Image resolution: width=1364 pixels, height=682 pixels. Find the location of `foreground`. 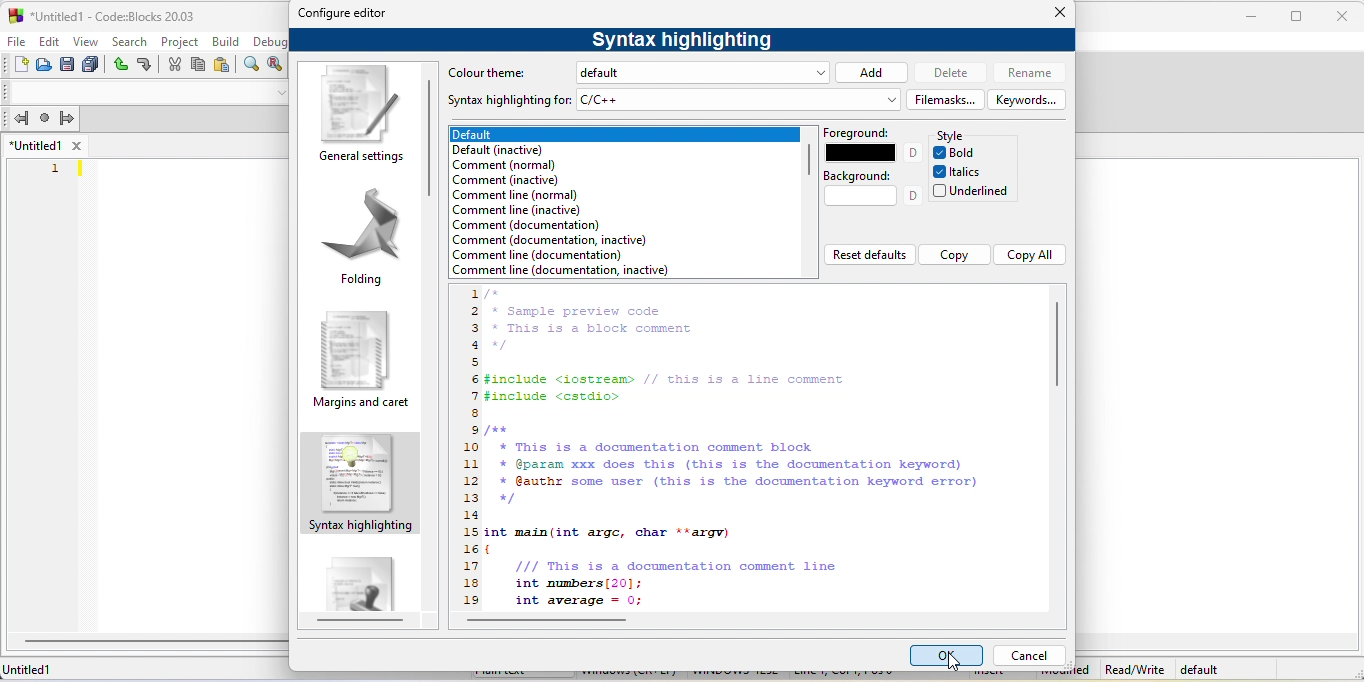

foreground is located at coordinates (871, 143).